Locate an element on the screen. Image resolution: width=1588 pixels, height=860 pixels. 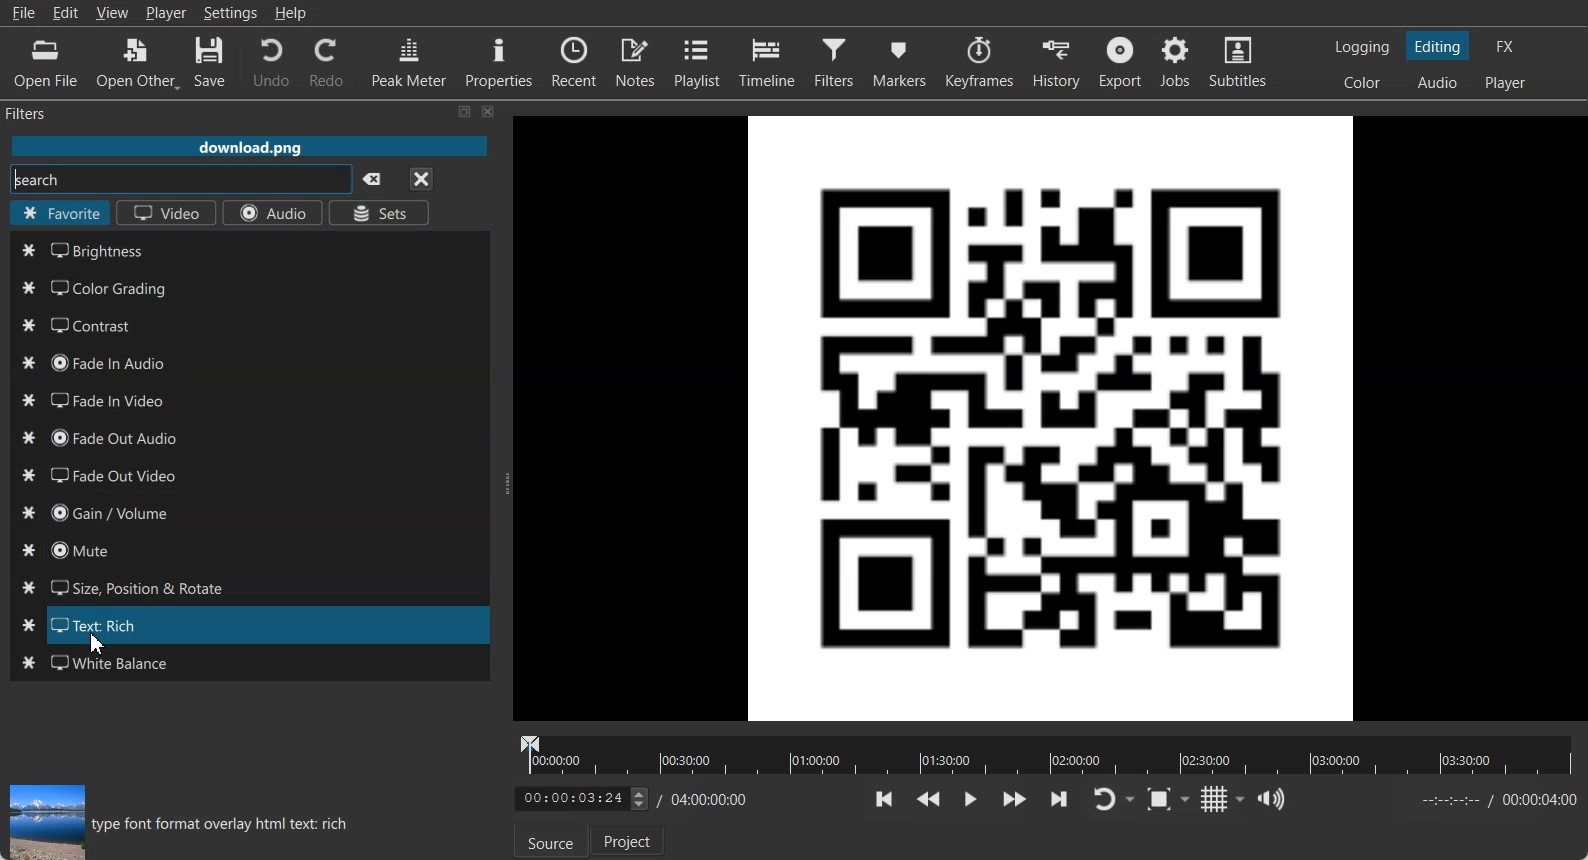
Brightness is located at coordinates (249, 249).